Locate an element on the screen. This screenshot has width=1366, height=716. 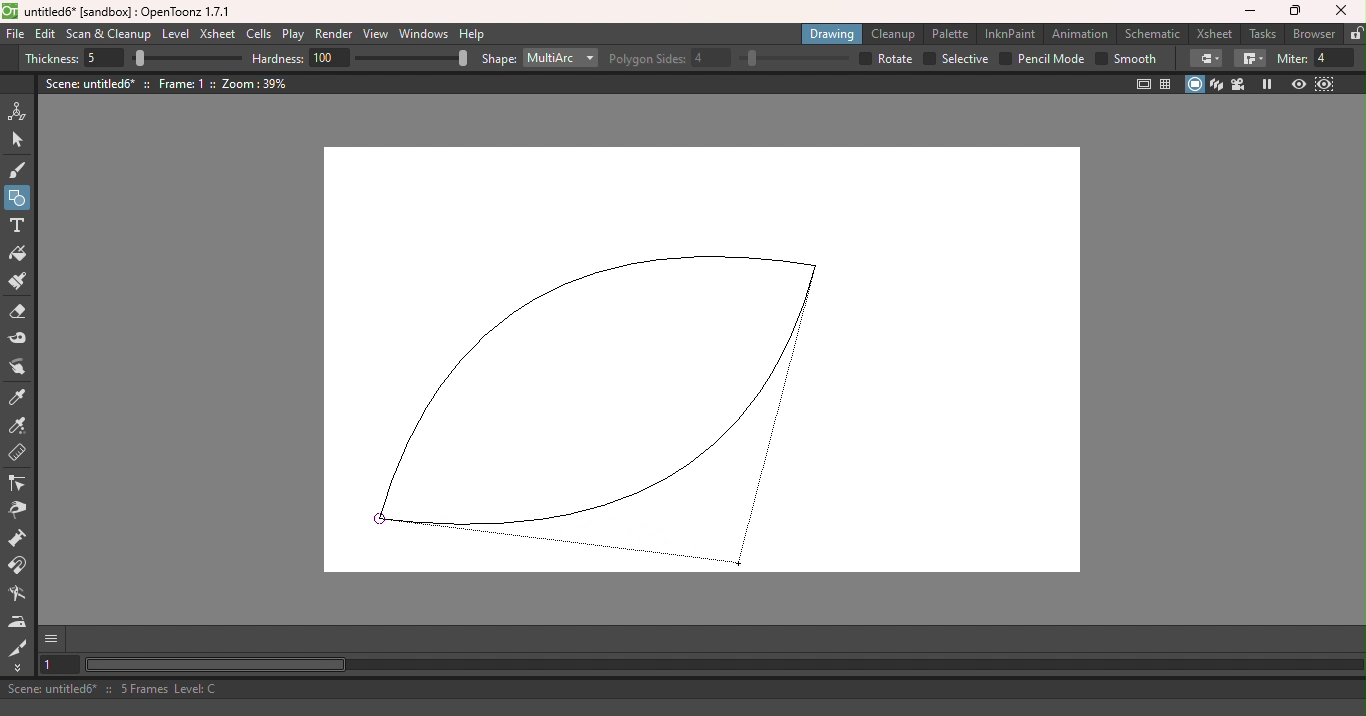
View is located at coordinates (376, 34).